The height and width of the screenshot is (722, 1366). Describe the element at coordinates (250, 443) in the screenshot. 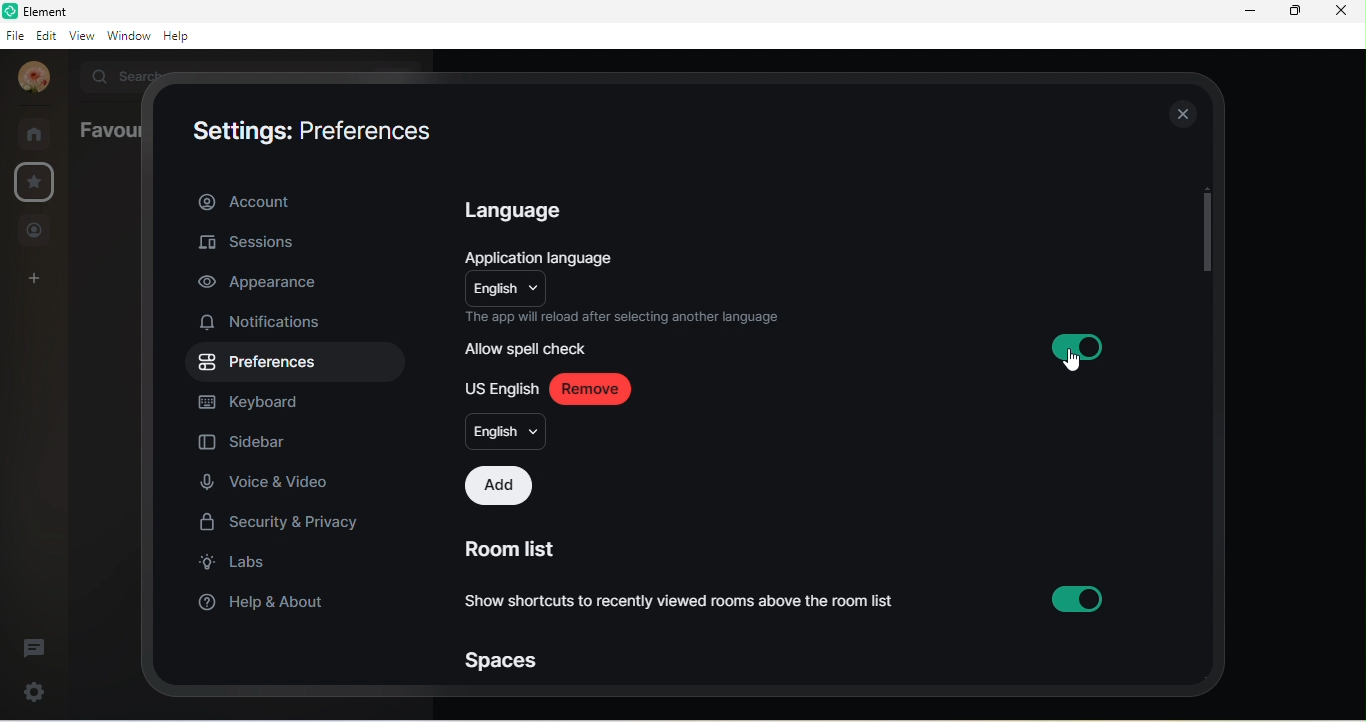

I see `sidebar` at that location.